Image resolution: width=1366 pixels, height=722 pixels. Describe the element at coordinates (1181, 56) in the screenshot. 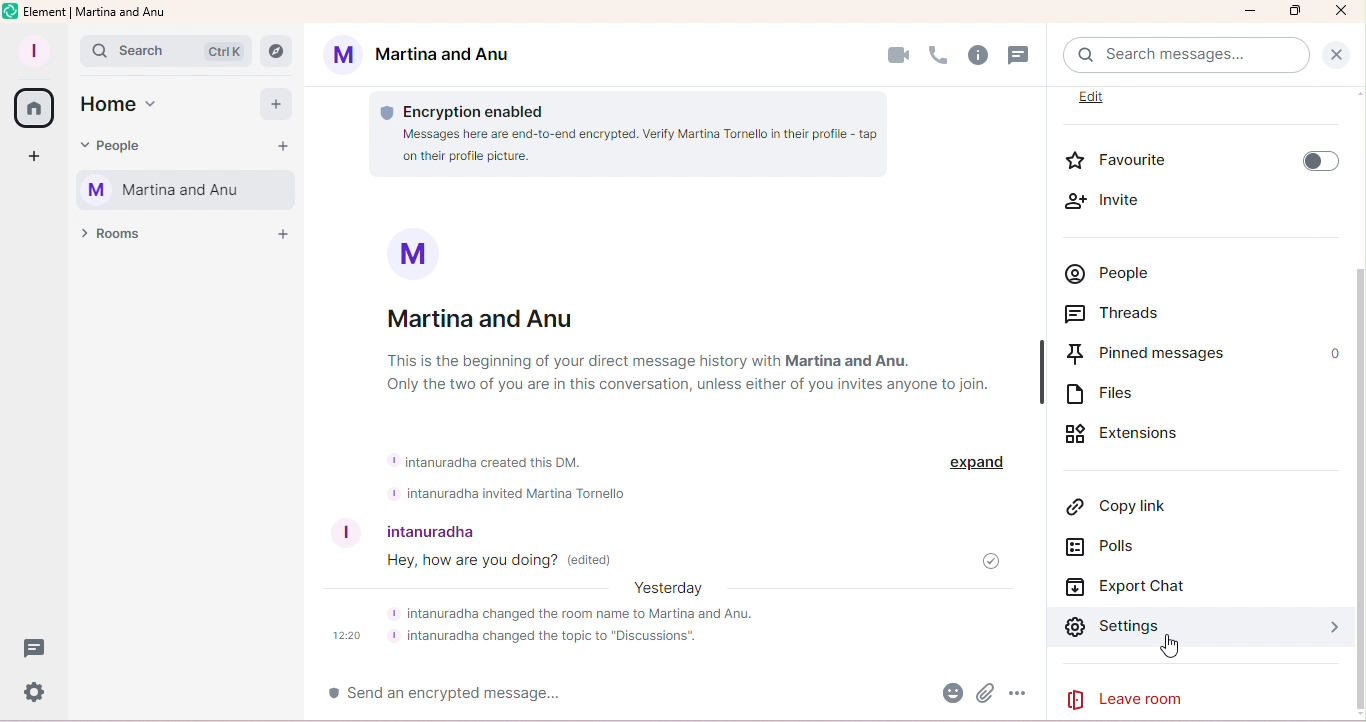

I see `Search bar` at that location.